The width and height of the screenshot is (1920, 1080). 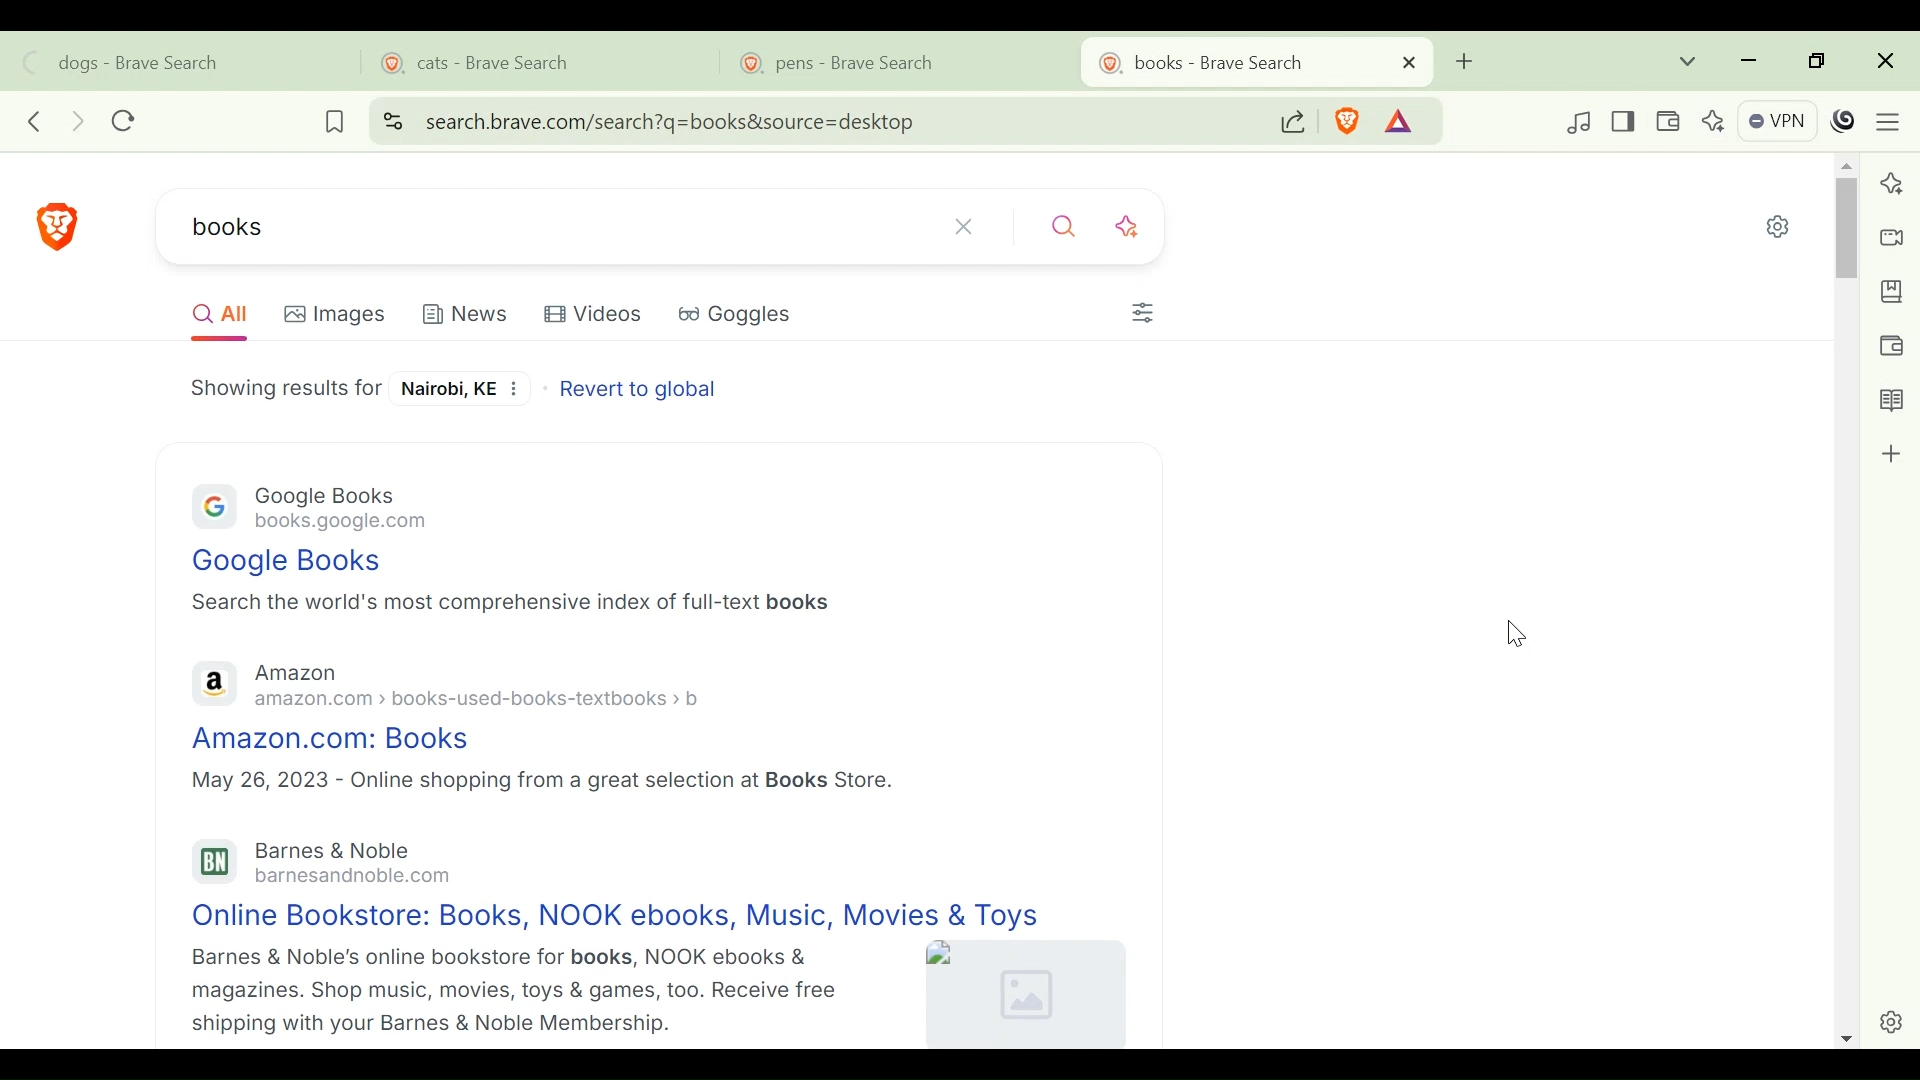 I want to click on Barnes & Noble, so click(x=380, y=849).